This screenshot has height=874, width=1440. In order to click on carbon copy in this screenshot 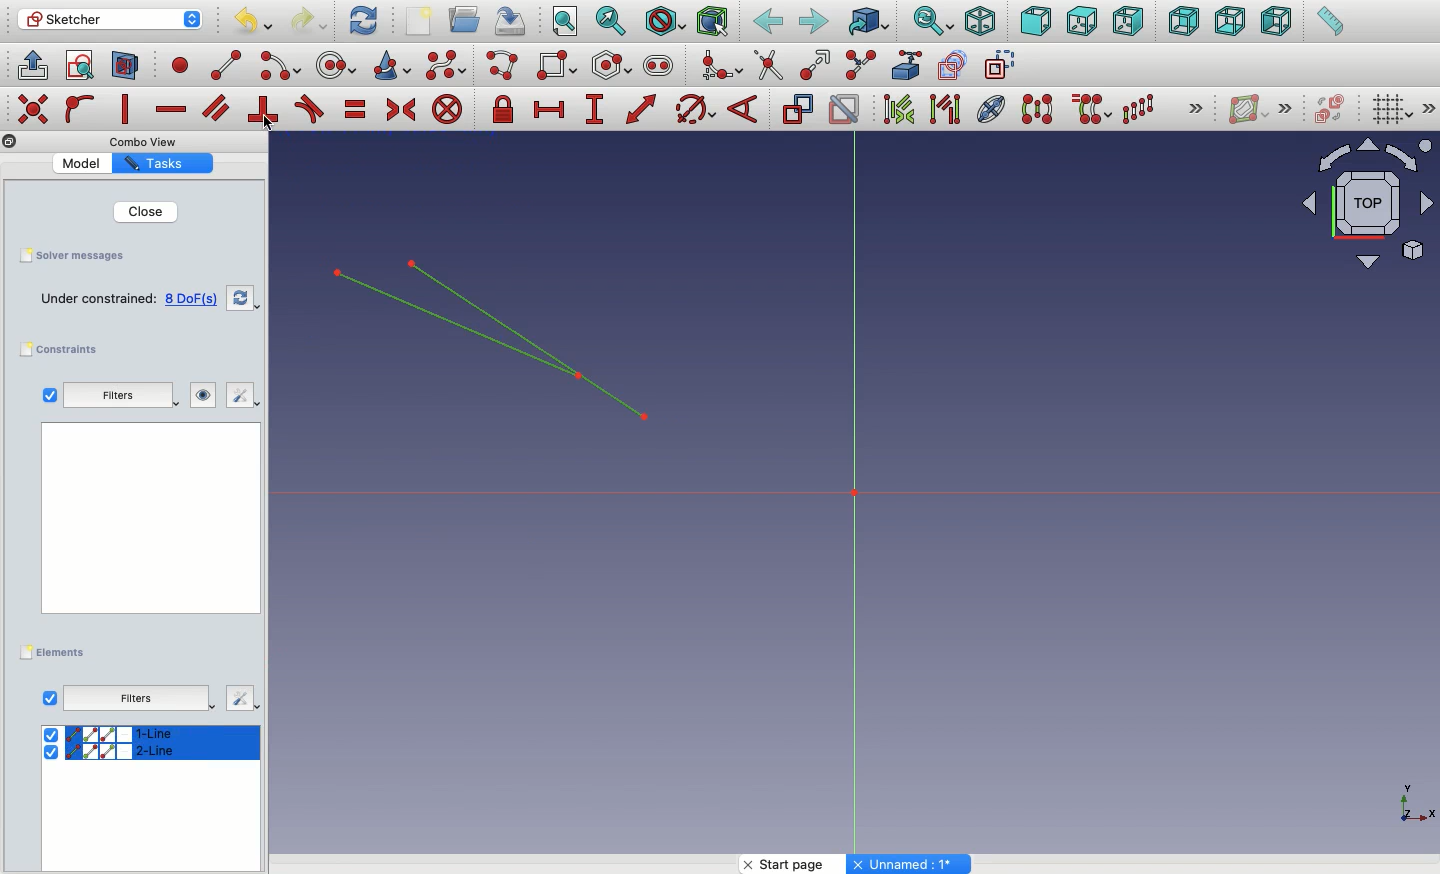, I will do `click(956, 66)`.